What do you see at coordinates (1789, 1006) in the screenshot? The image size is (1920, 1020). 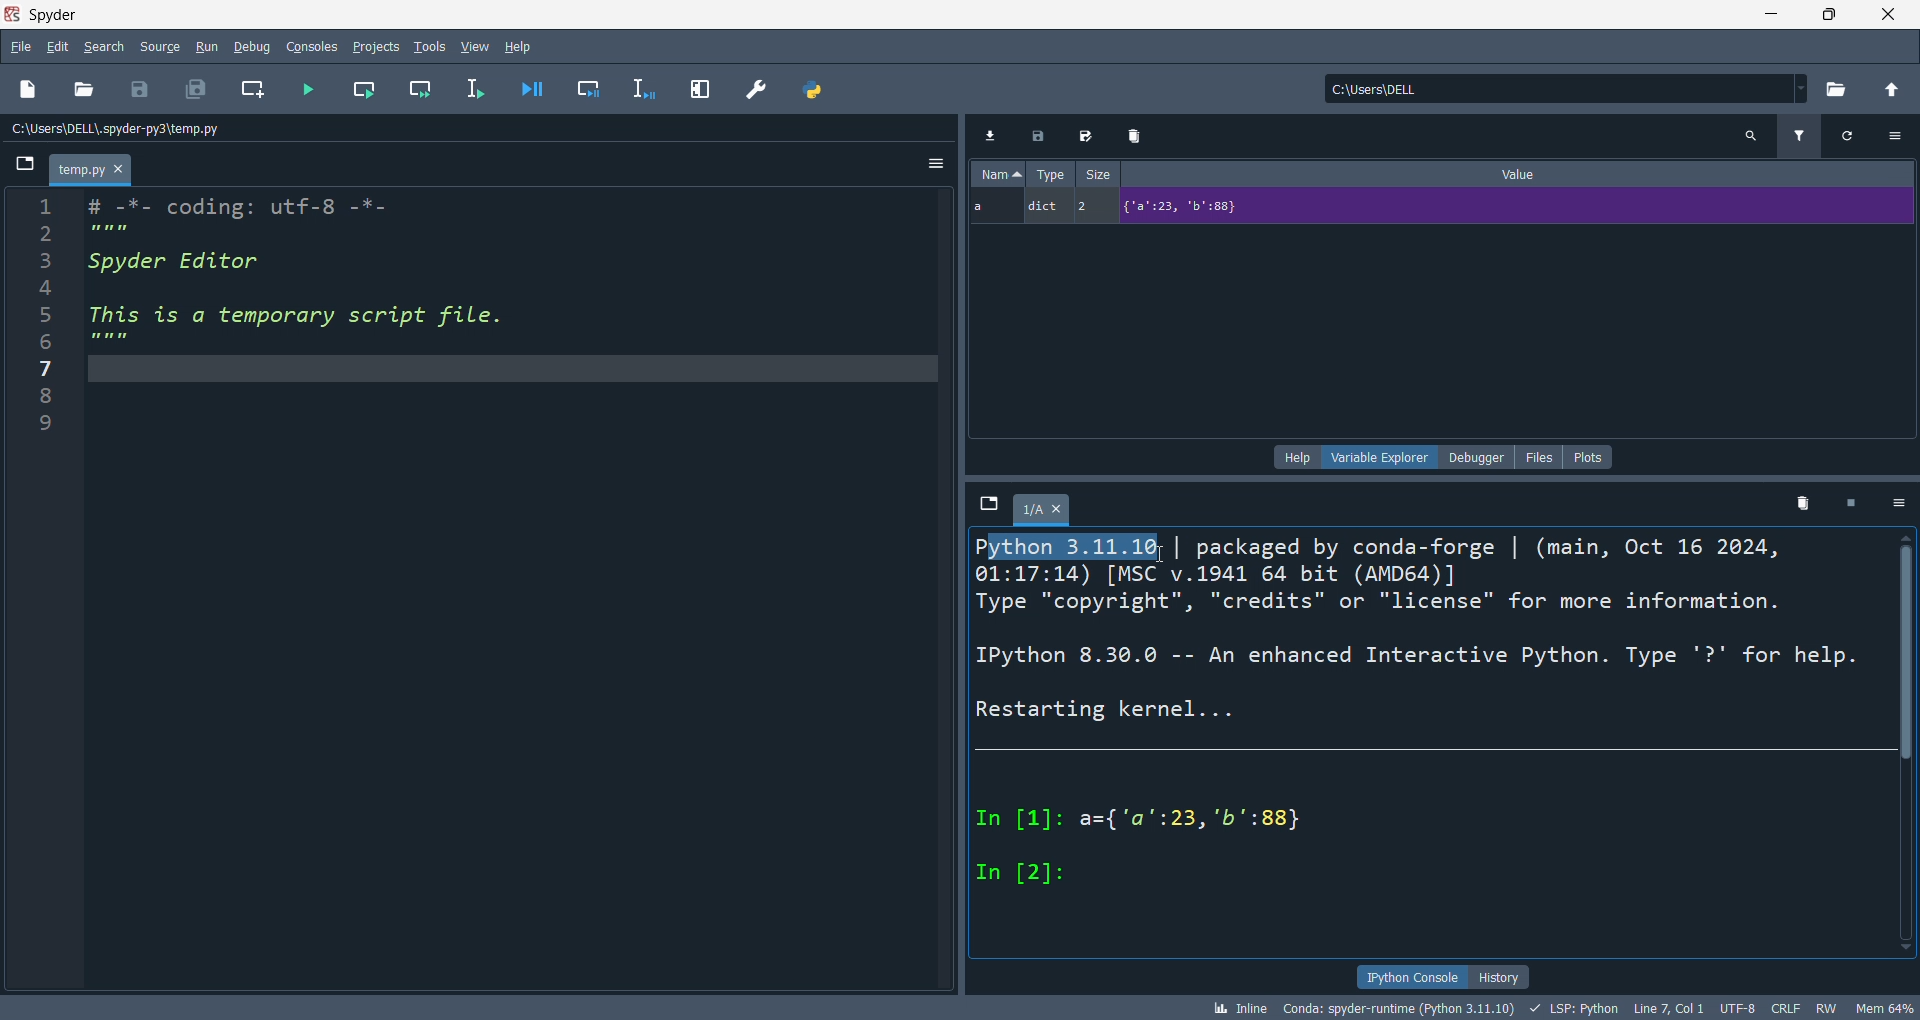 I see `CRLF` at bounding box center [1789, 1006].